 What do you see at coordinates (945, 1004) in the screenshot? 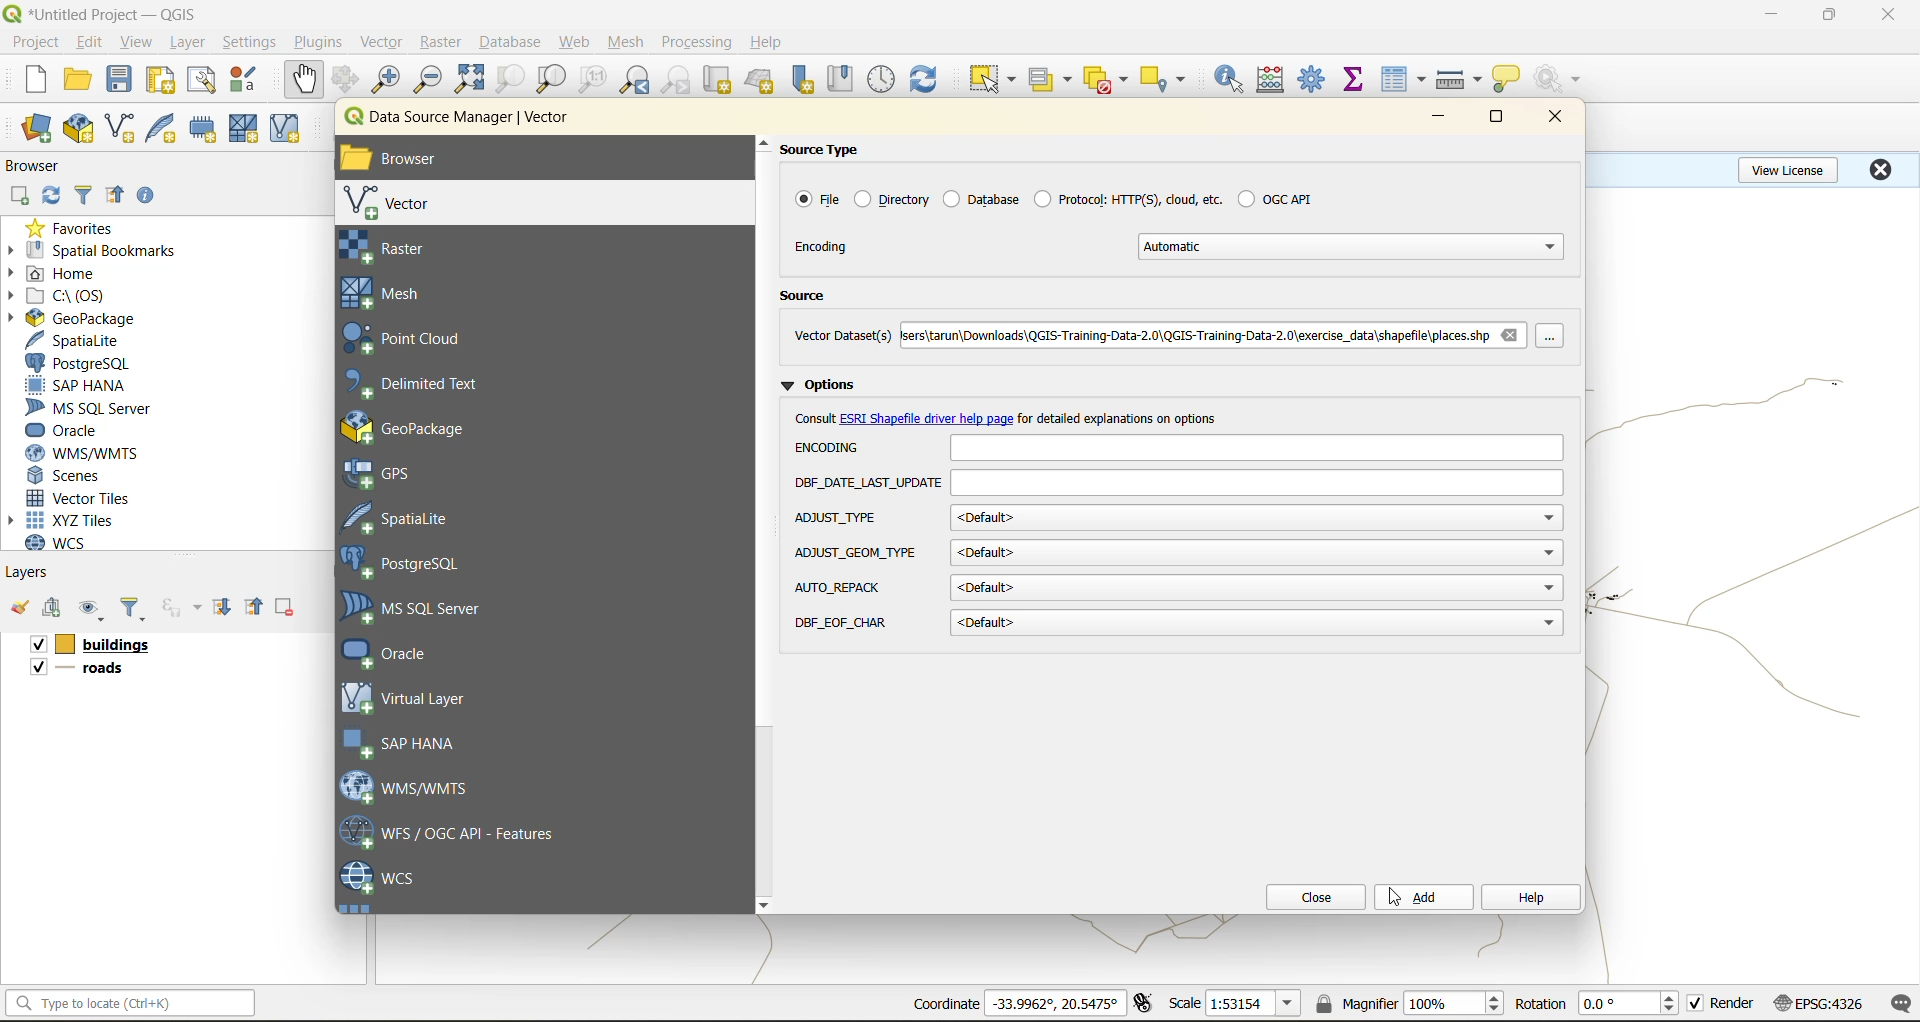
I see `coordinates` at bounding box center [945, 1004].